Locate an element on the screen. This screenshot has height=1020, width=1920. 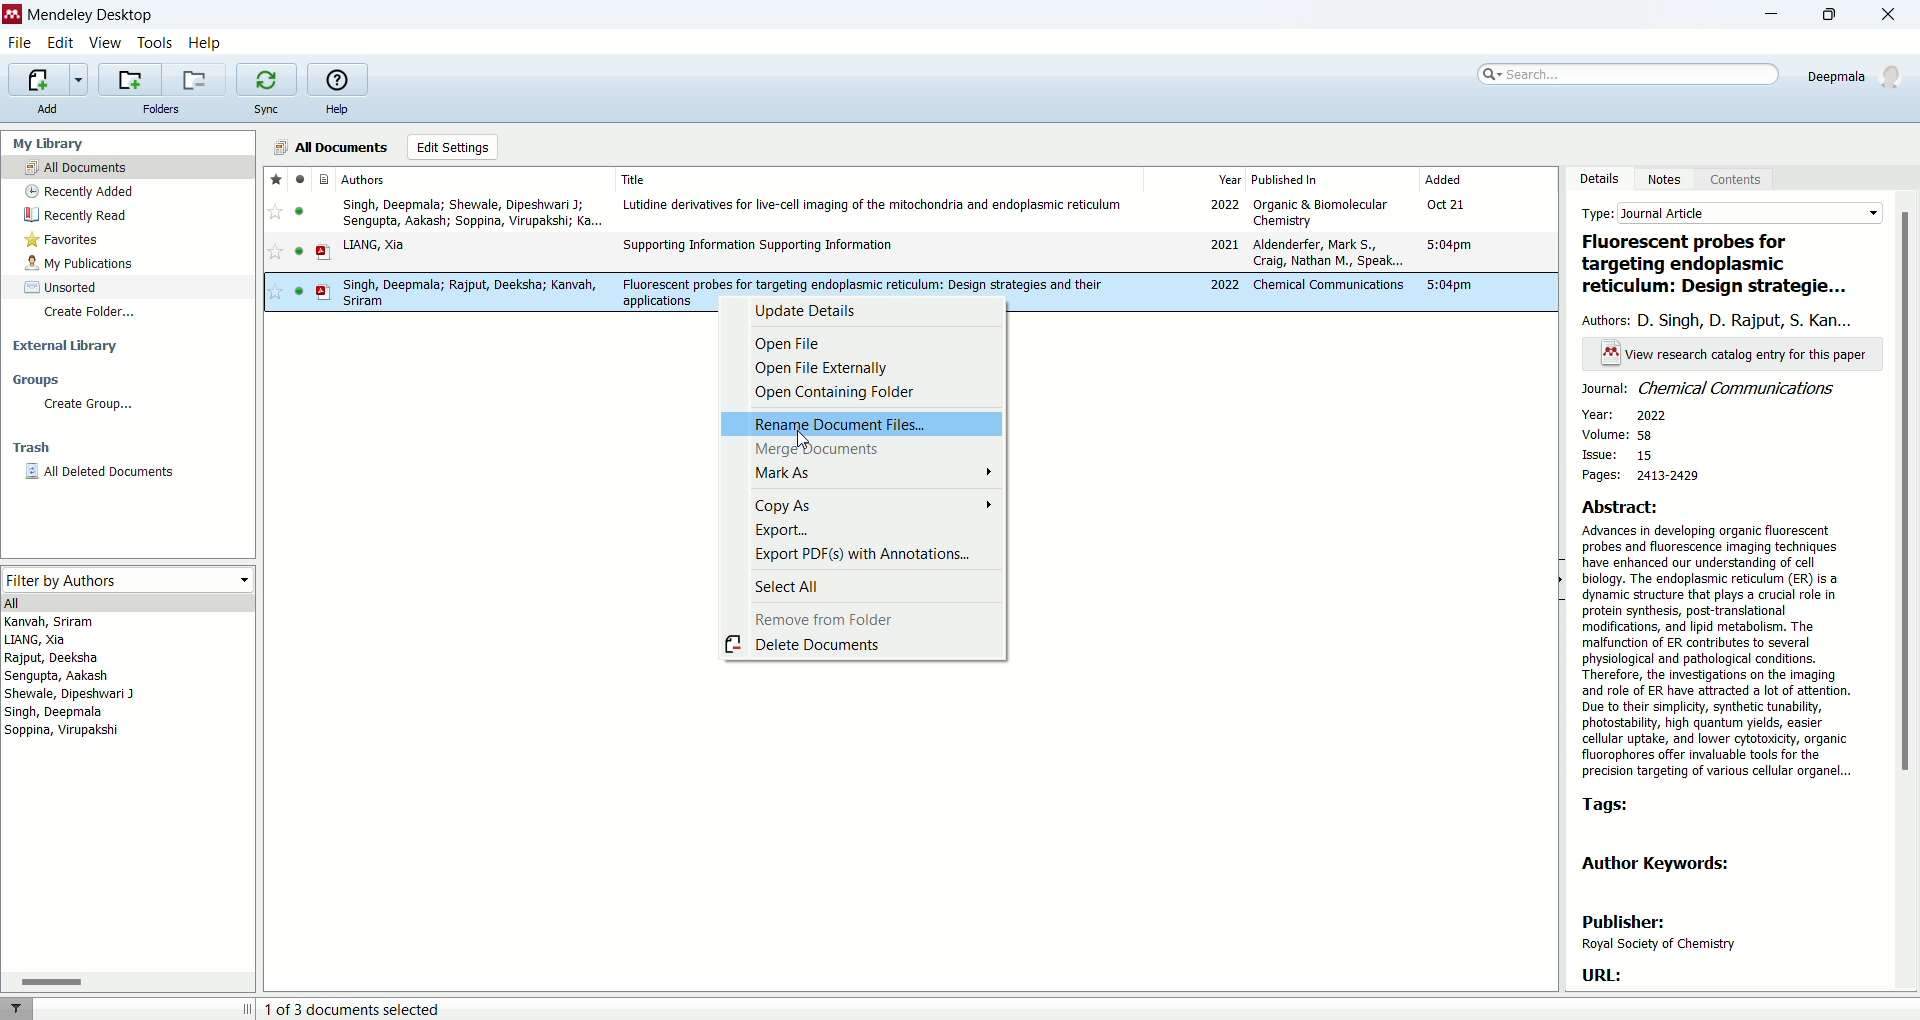
year is located at coordinates (1196, 178).